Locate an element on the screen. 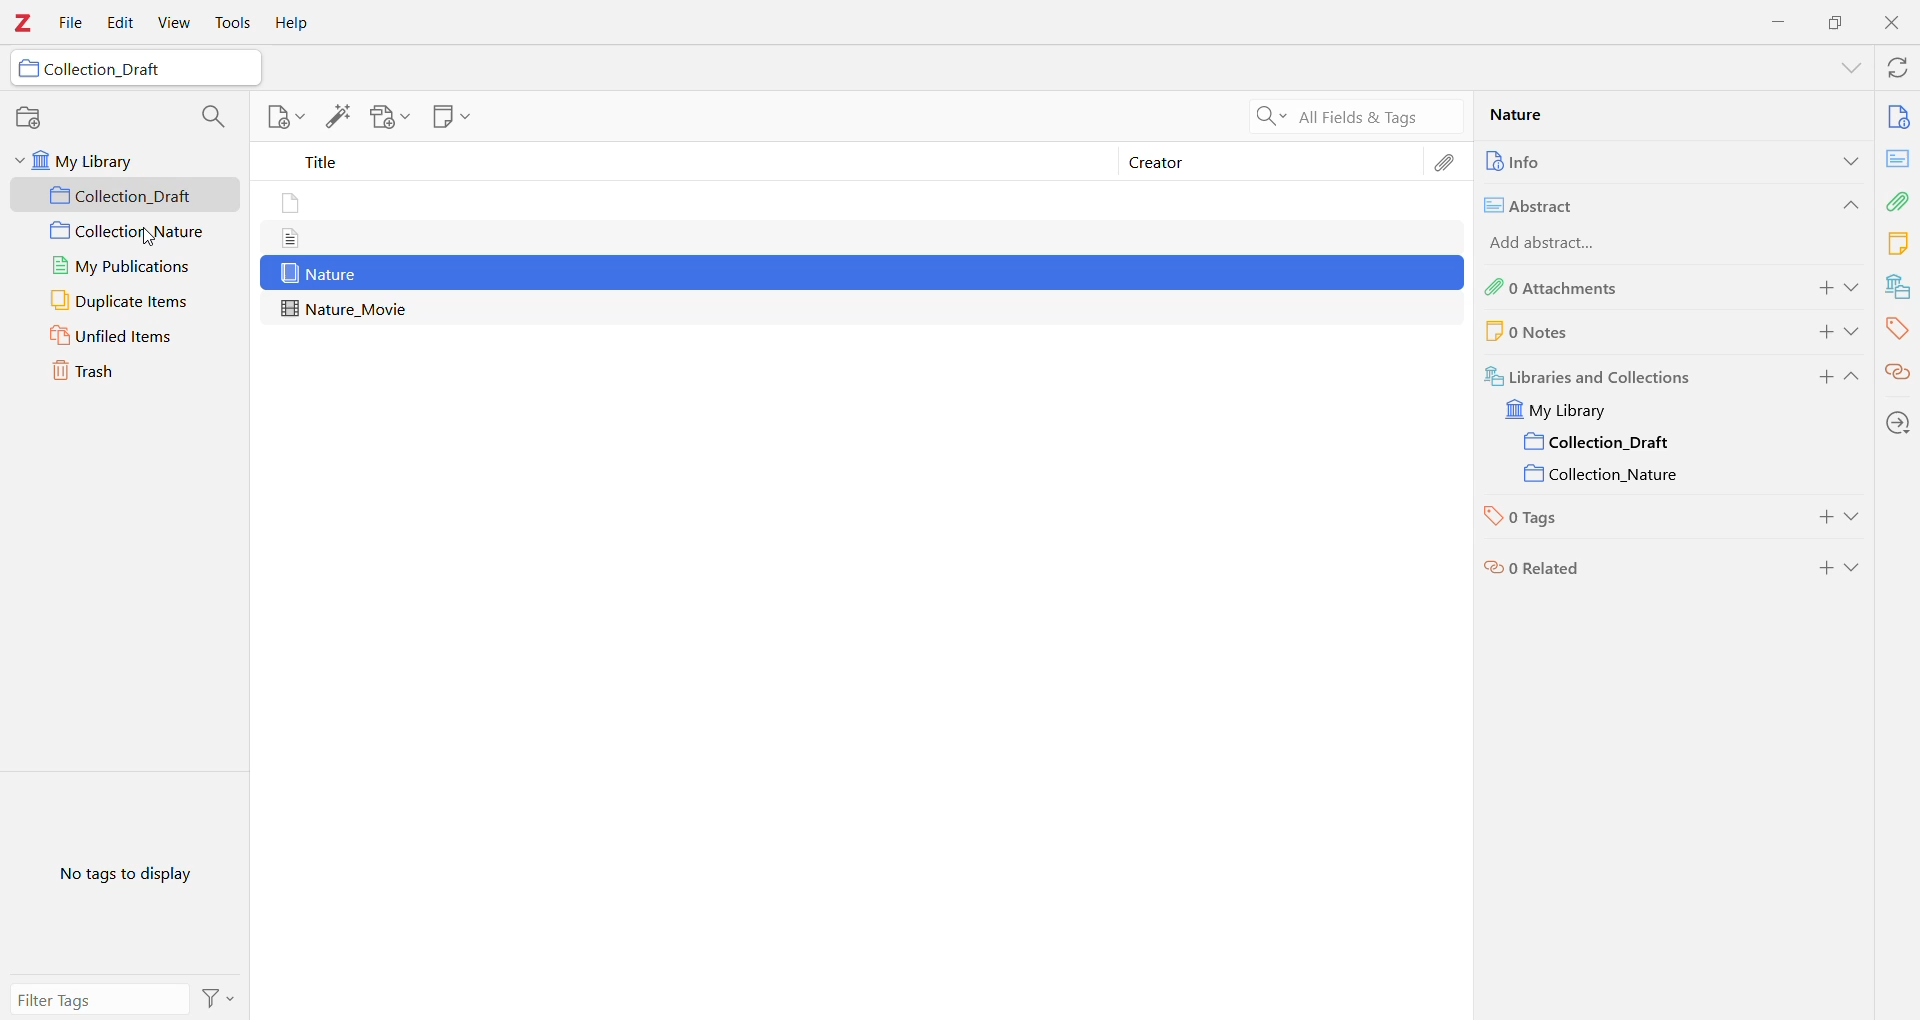 This screenshot has height=1020, width=1920. Add is located at coordinates (1820, 289).